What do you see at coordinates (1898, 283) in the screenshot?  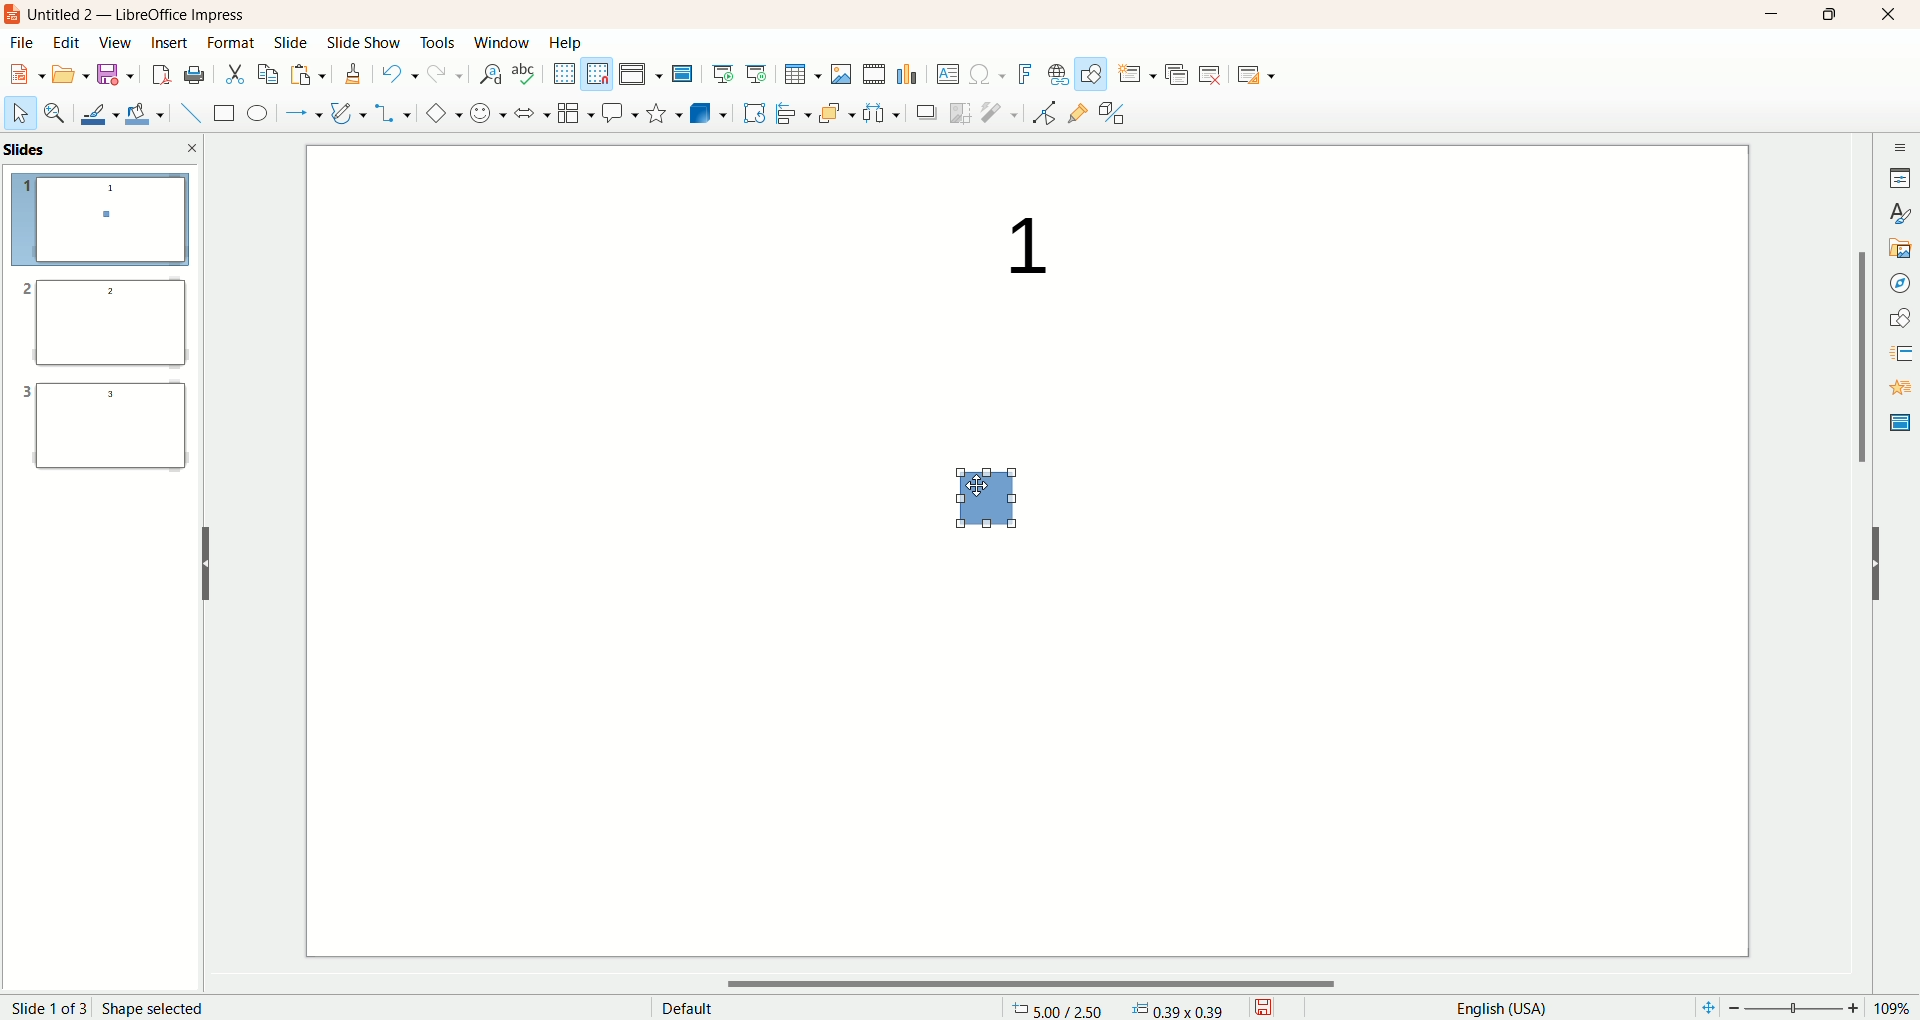 I see `navigator` at bounding box center [1898, 283].